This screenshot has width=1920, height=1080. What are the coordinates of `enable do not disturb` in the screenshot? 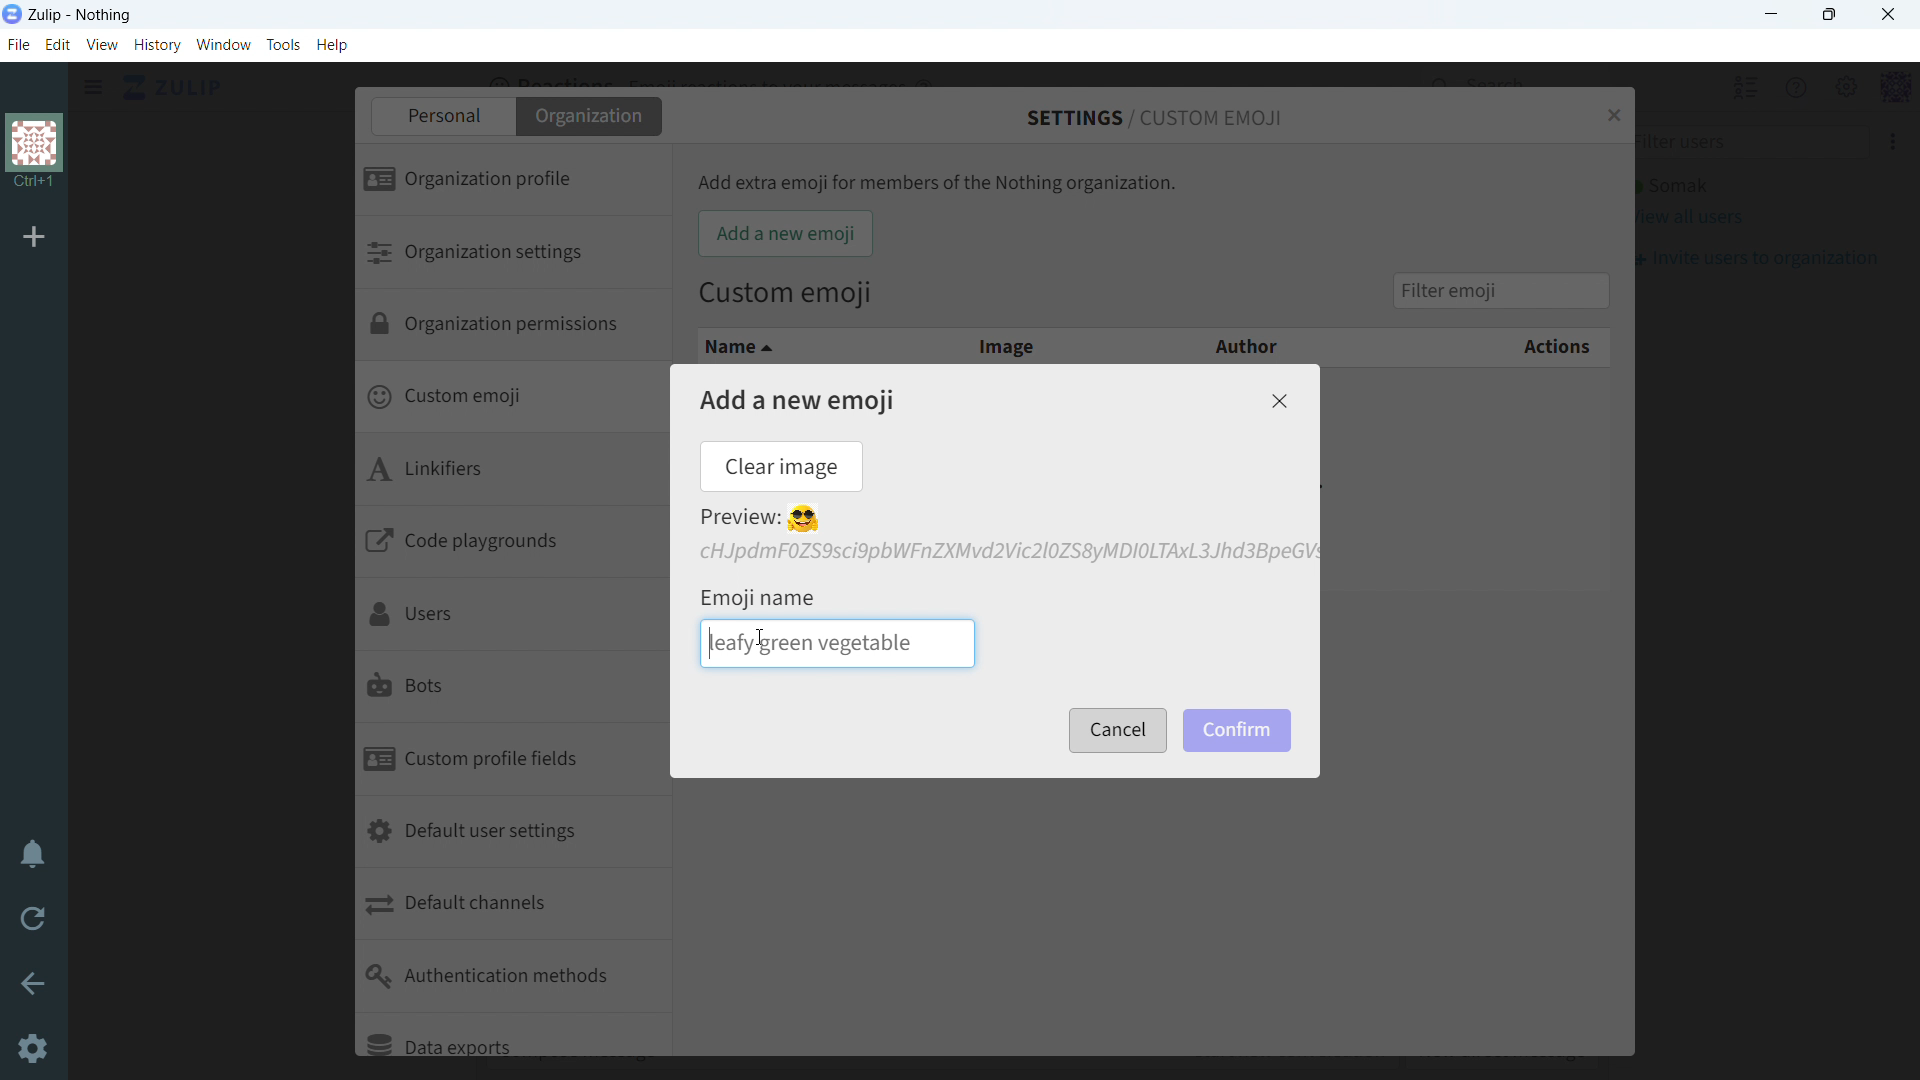 It's located at (32, 856).